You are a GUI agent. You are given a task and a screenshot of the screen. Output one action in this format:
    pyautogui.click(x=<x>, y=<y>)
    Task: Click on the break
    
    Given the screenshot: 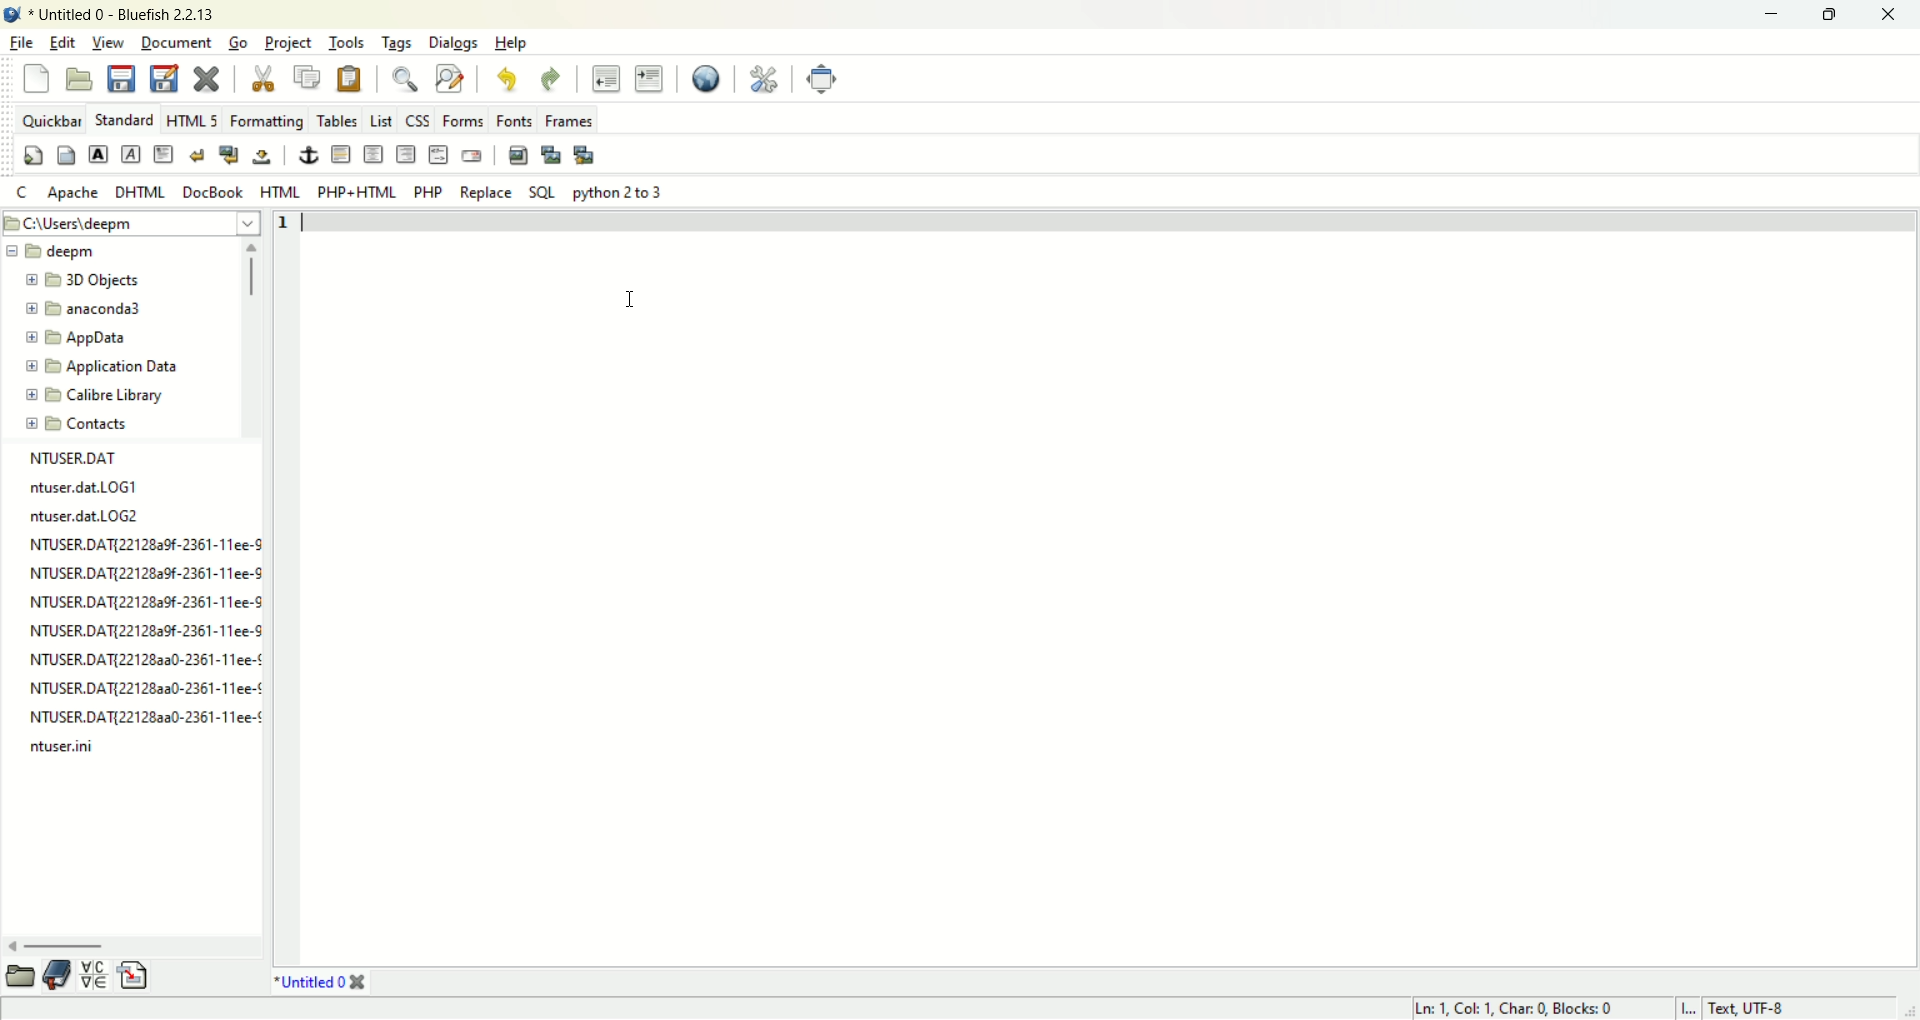 What is the action you would take?
    pyautogui.click(x=197, y=154)
    